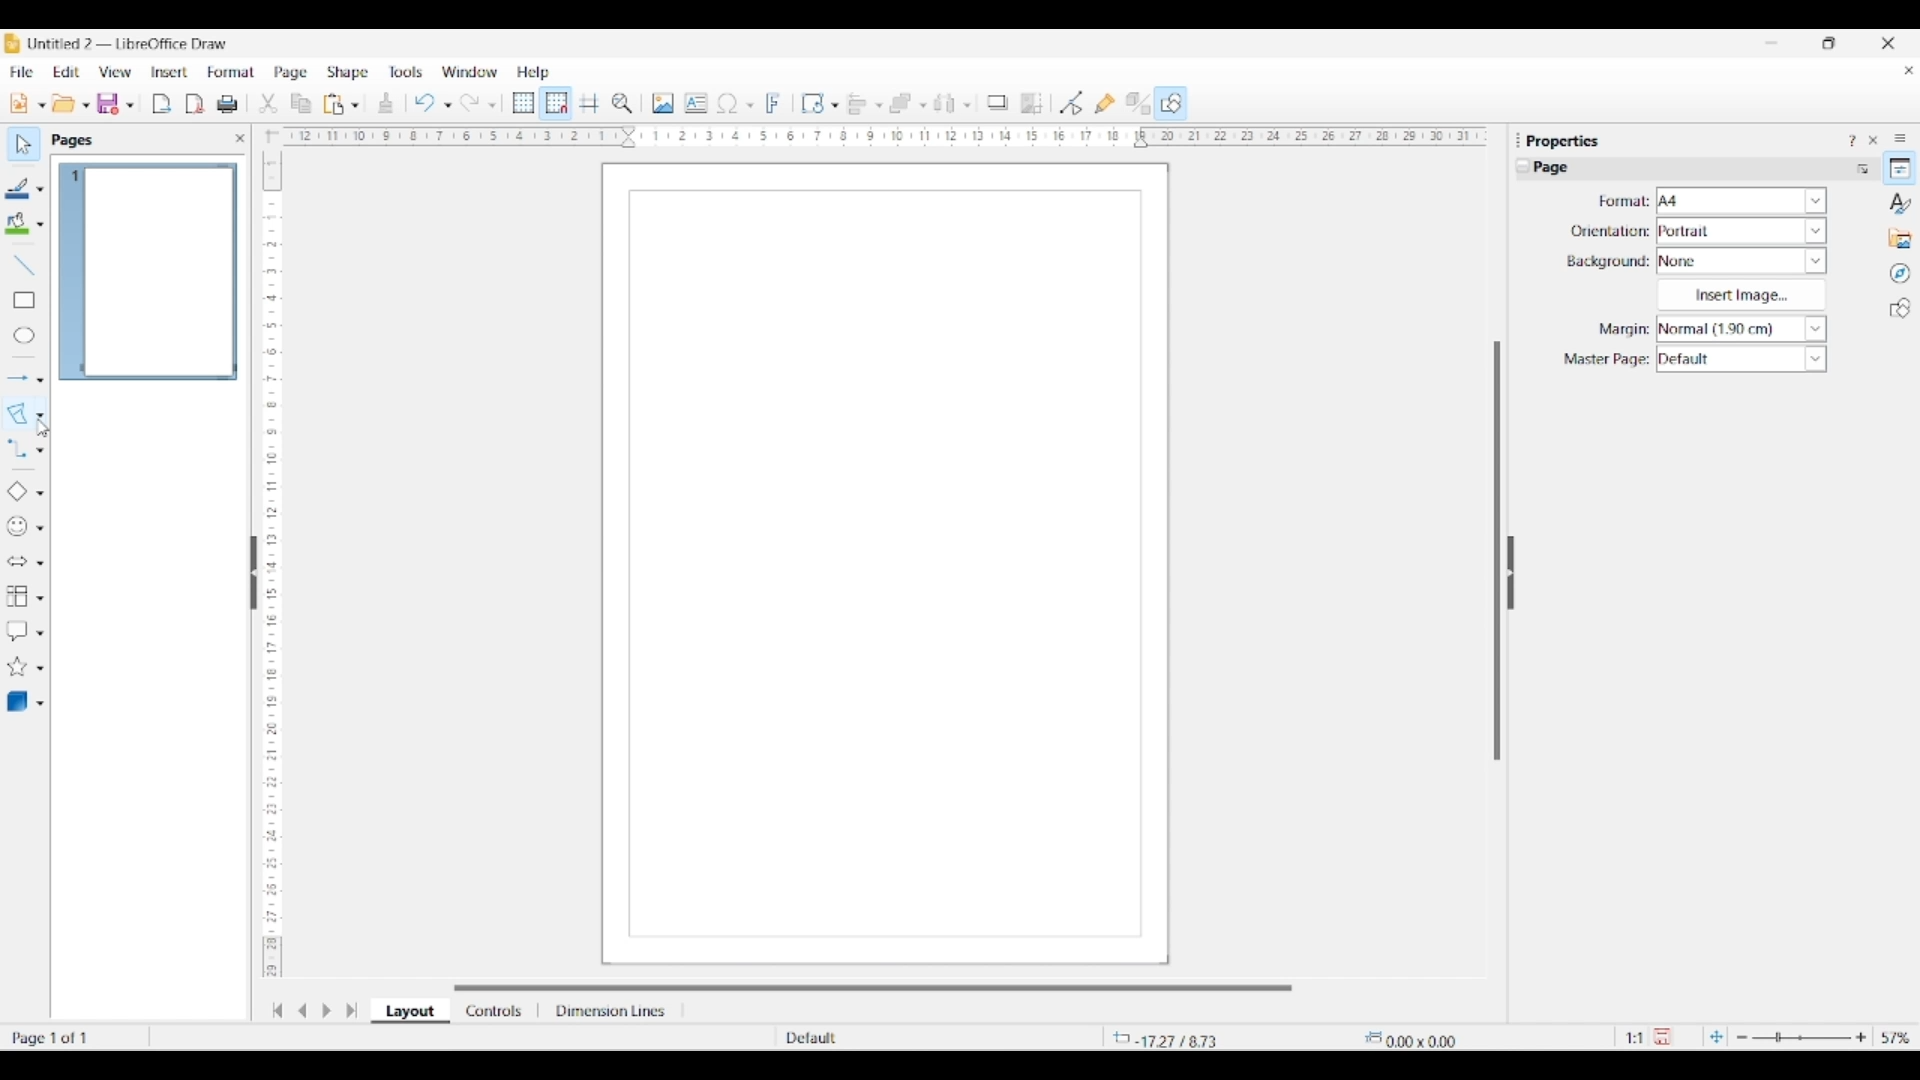  Describe the element at coordinates (1716, 1036) in the screenshot. I see `Fit page to current window` at that location.